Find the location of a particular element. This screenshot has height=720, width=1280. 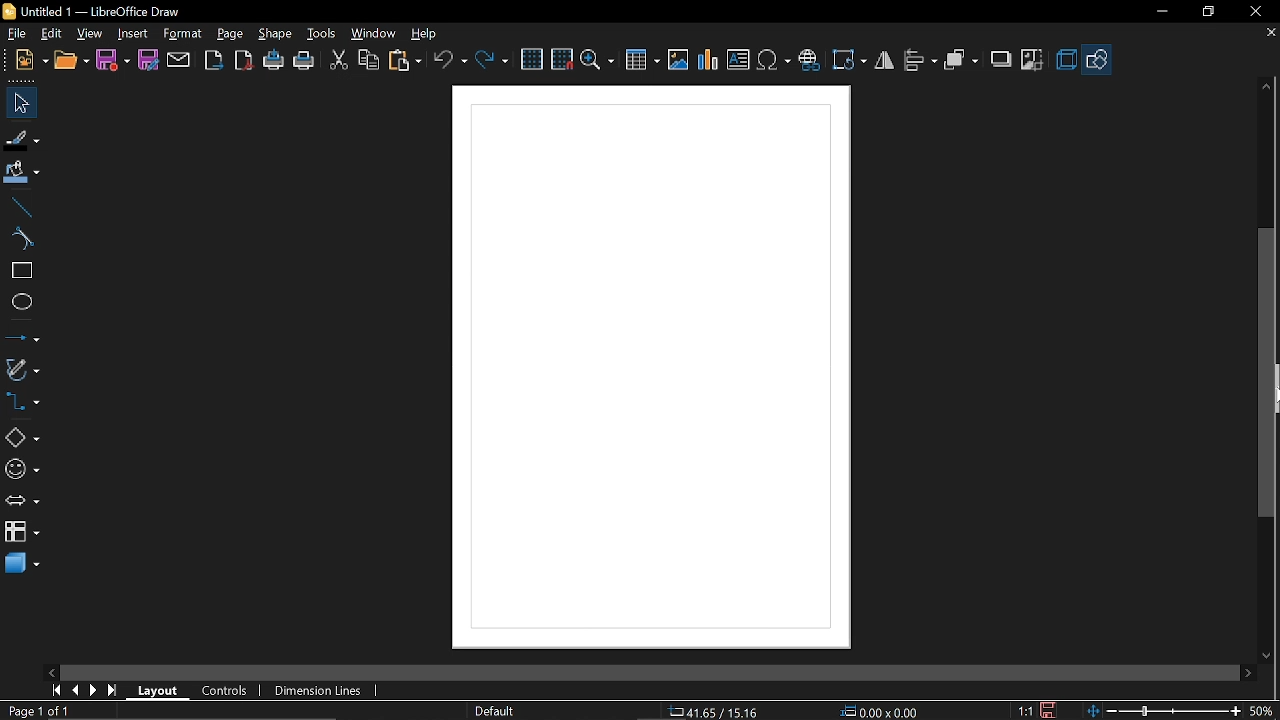

Page style is located at coordinates (496, 710).